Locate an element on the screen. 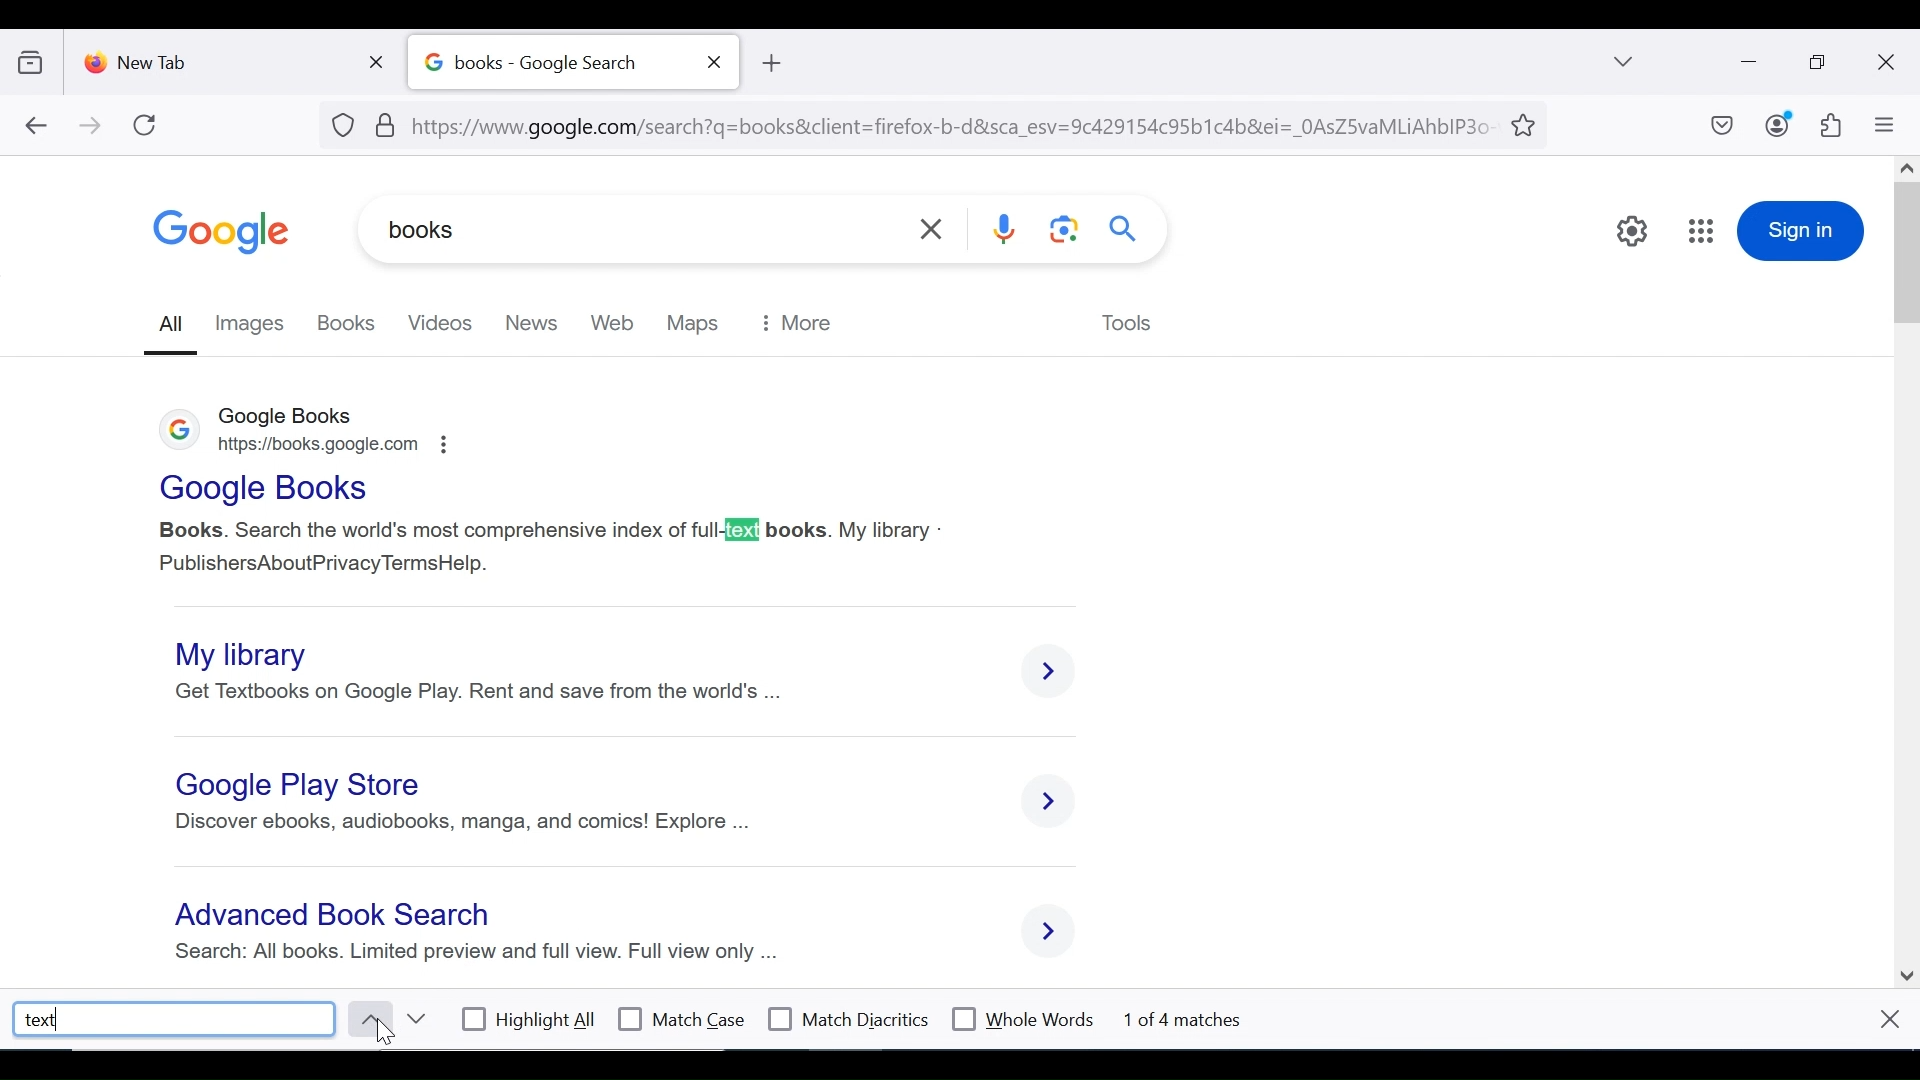  text is located at coordinates (176, 1018).